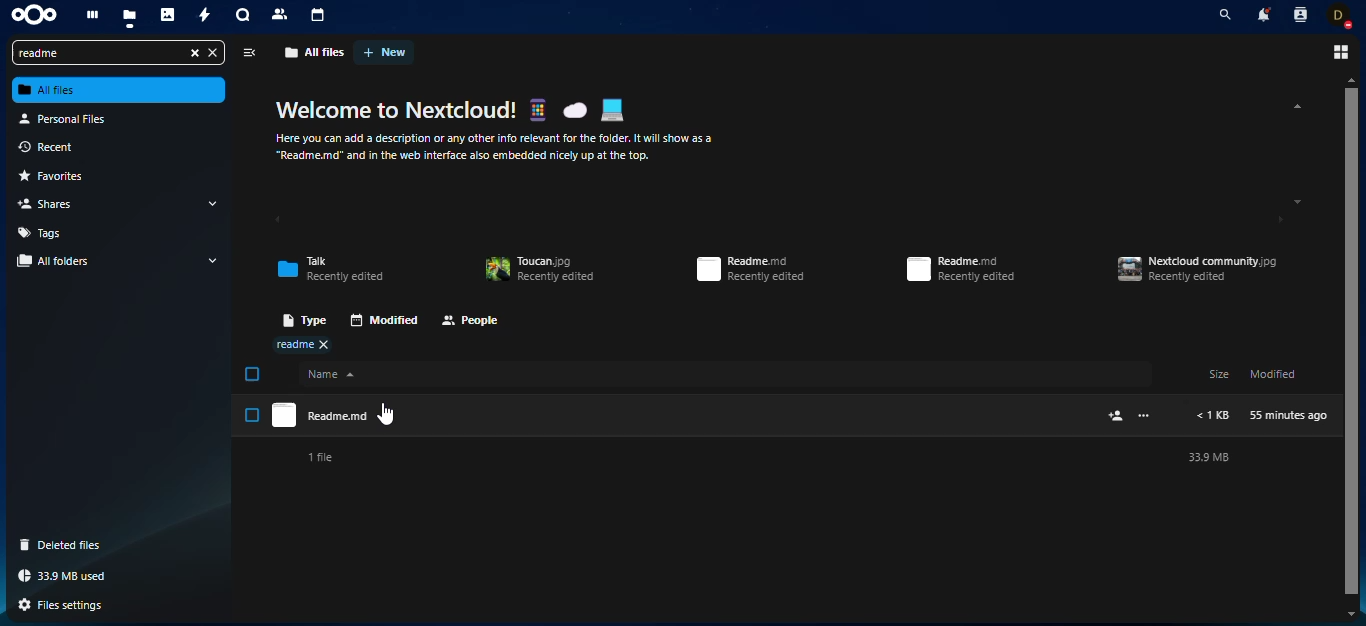 Image resolution: width=1366 pixels, height=626 pixels. Describe the element at coordinates (750, 269) in the screenshot. I see `Readme.md Recently edited` at that location.